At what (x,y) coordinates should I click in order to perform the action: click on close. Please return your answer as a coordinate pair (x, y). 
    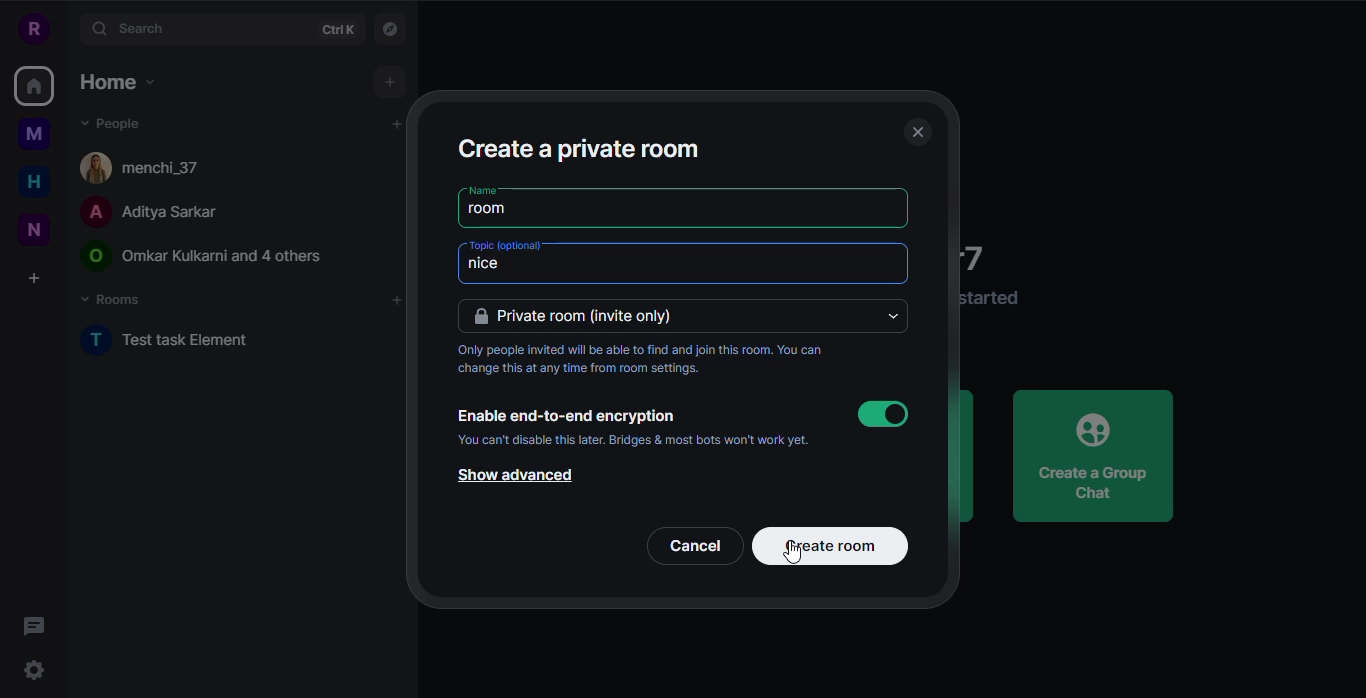
    Looking at the image, I should click on (916, 133).